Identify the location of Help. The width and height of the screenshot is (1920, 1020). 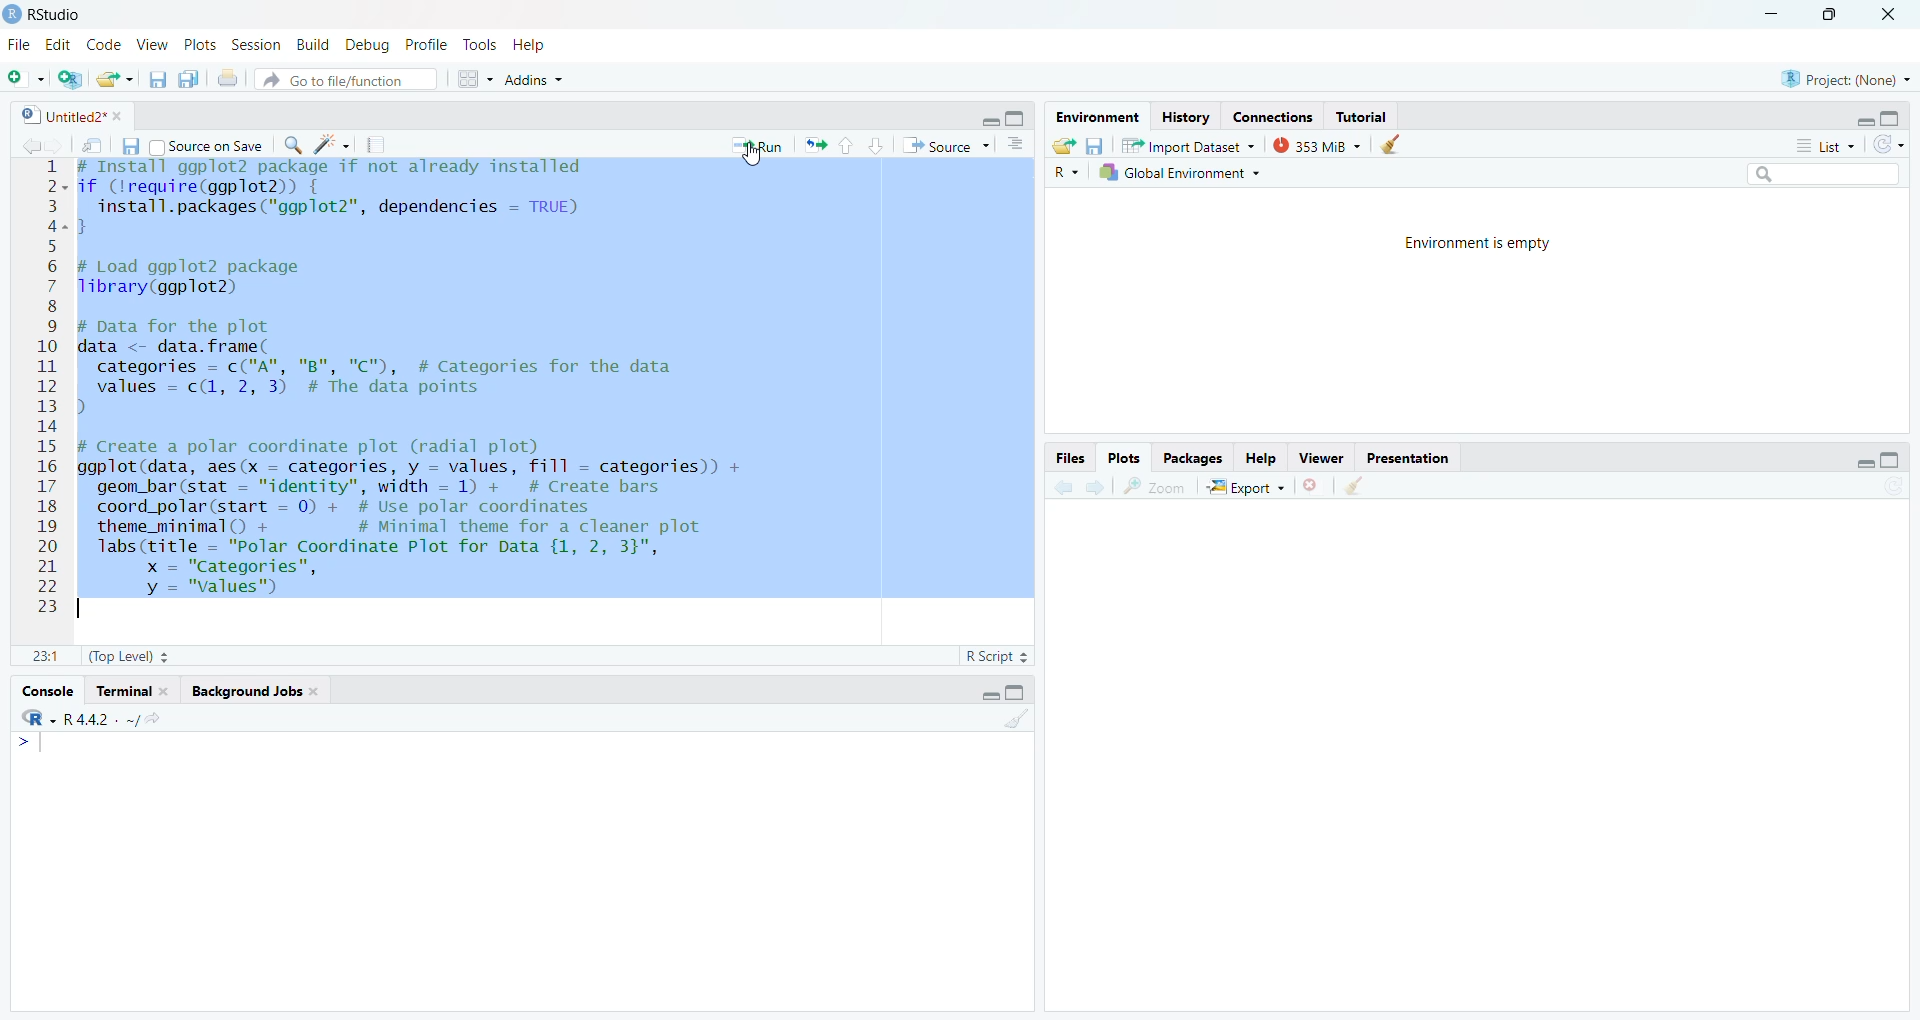
(531, 46).